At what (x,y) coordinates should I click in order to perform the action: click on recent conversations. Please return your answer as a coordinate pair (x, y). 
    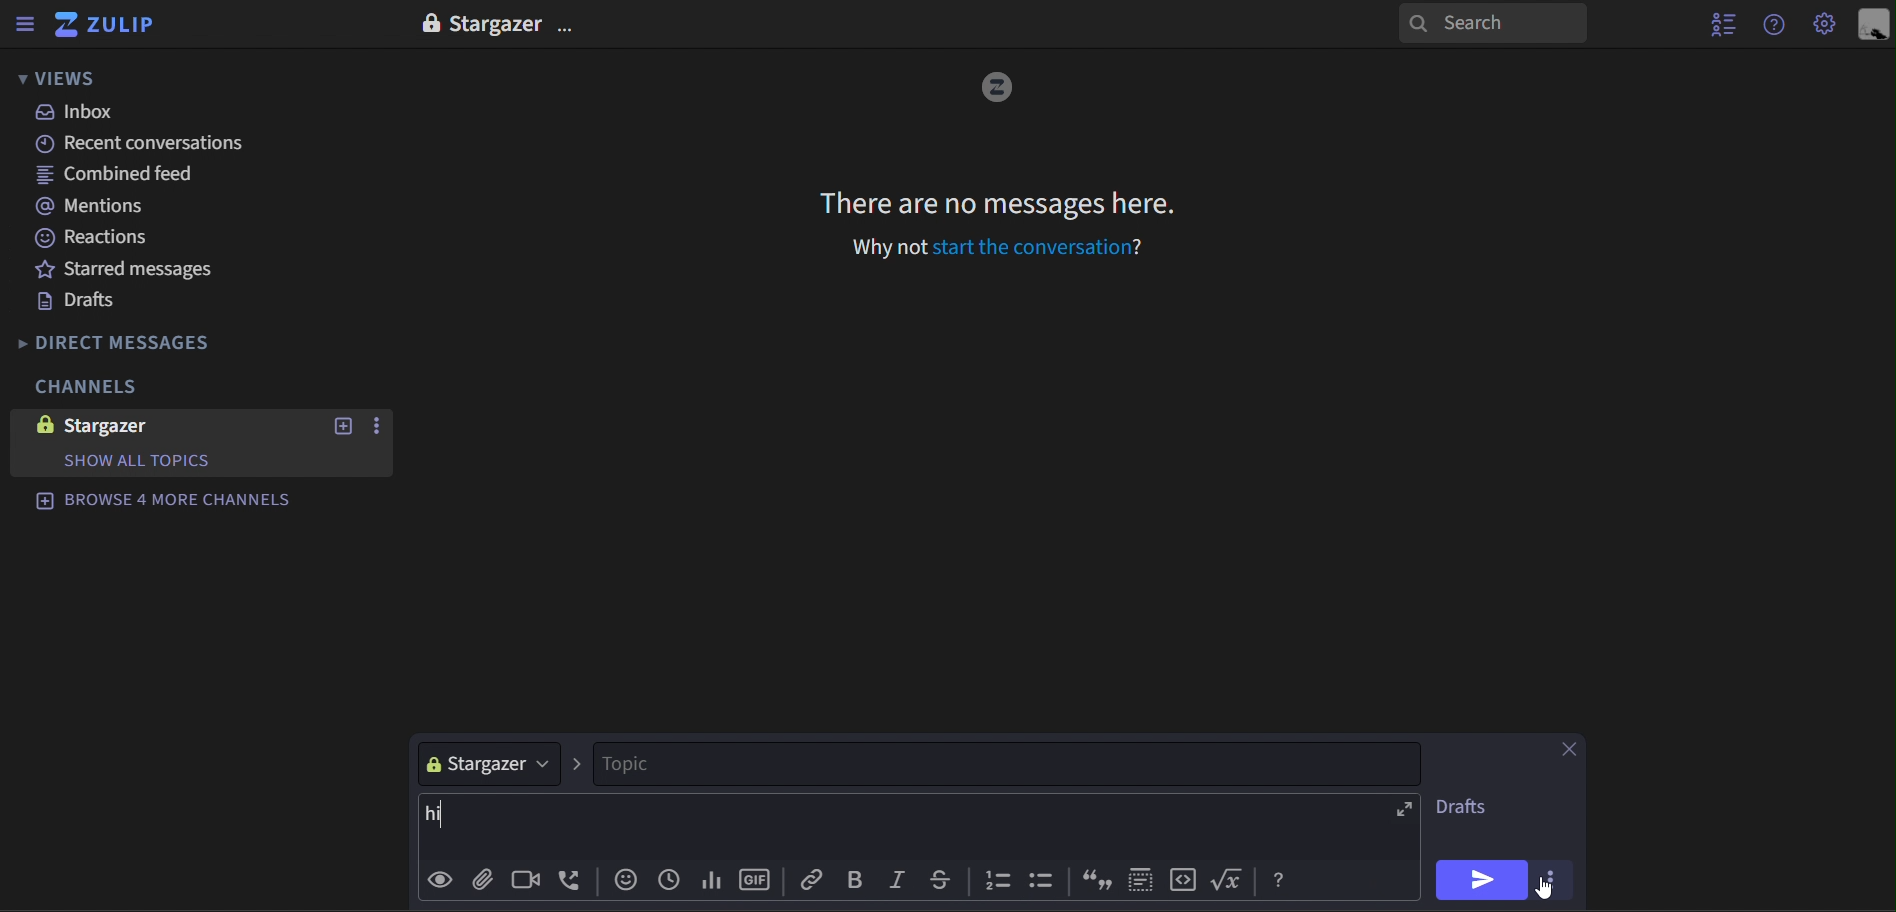
    Looking at the image, I should click on (135, 143).